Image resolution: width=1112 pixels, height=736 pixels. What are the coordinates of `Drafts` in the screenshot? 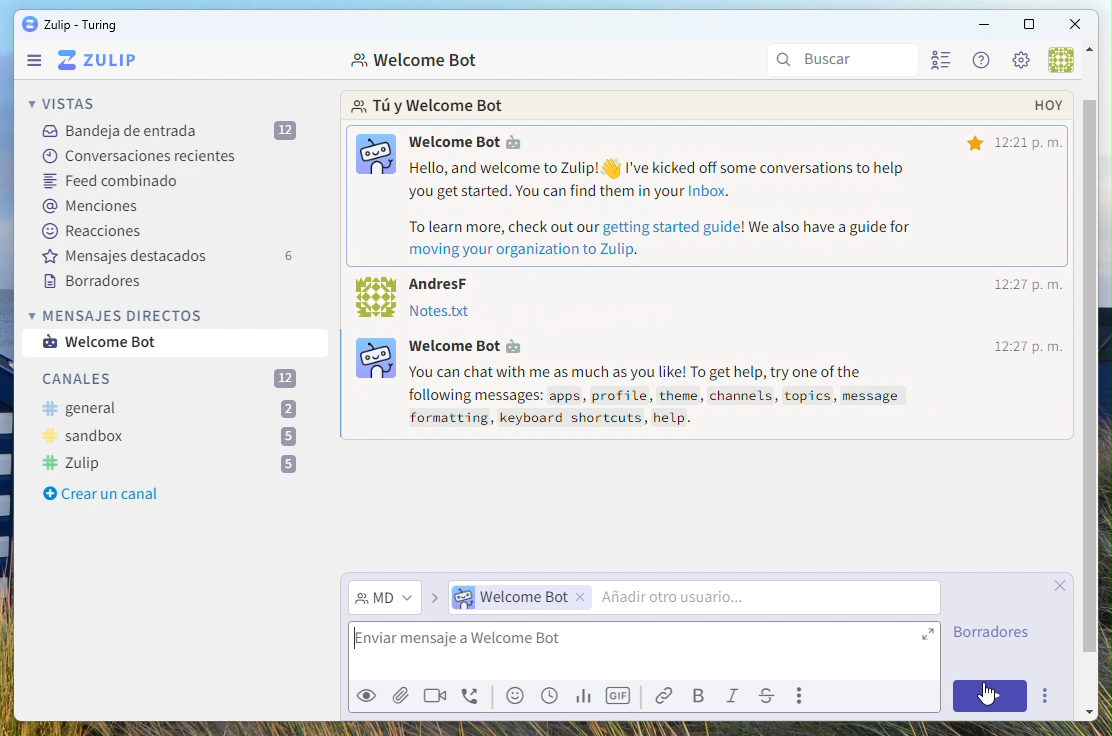 It's located at (98, 283).